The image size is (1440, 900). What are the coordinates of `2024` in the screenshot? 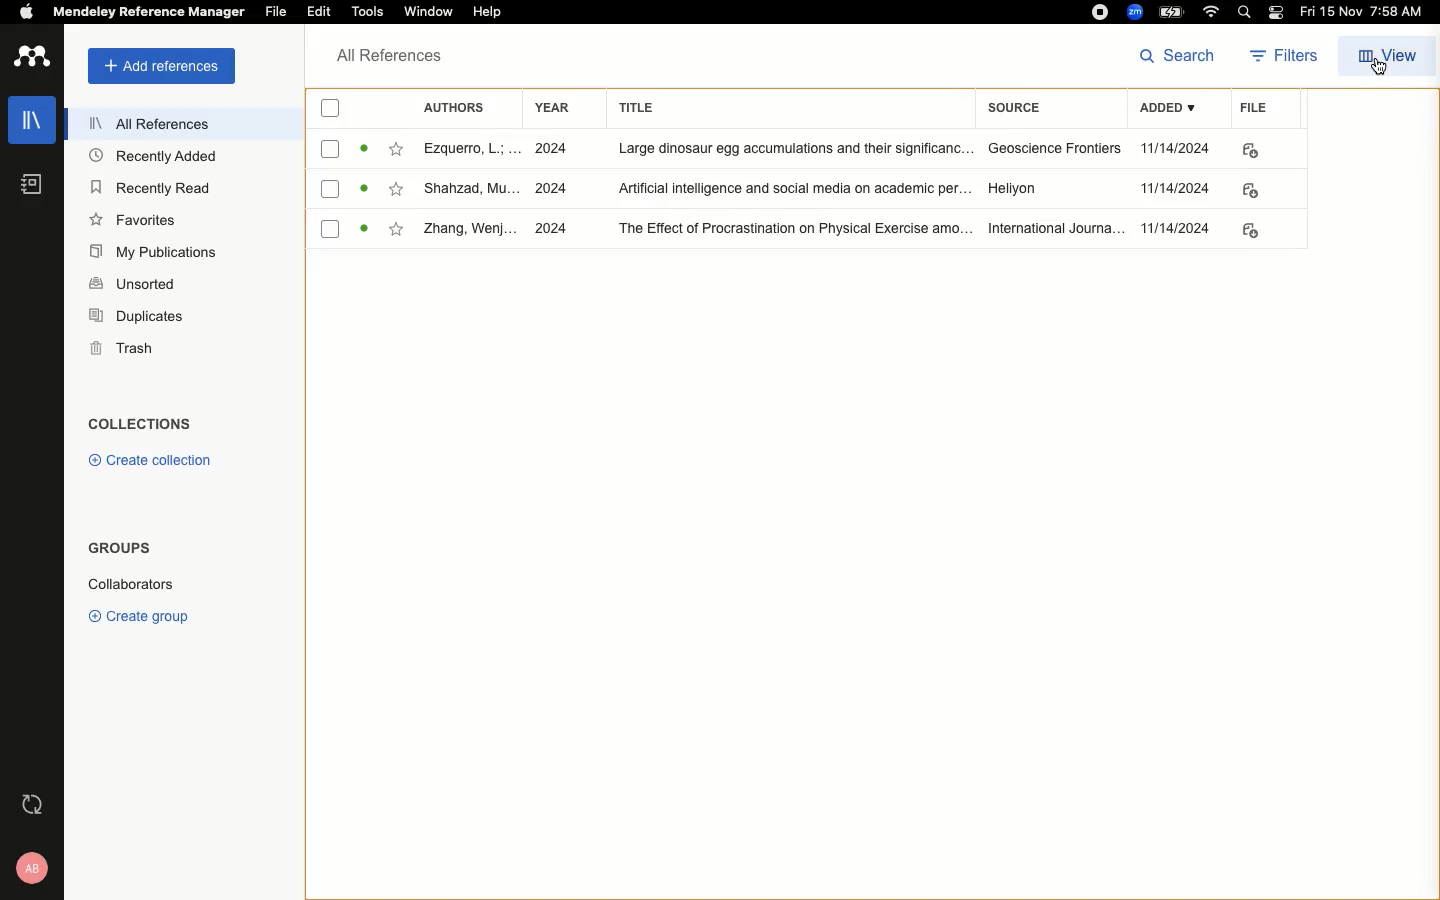 It's located at (554, 149).